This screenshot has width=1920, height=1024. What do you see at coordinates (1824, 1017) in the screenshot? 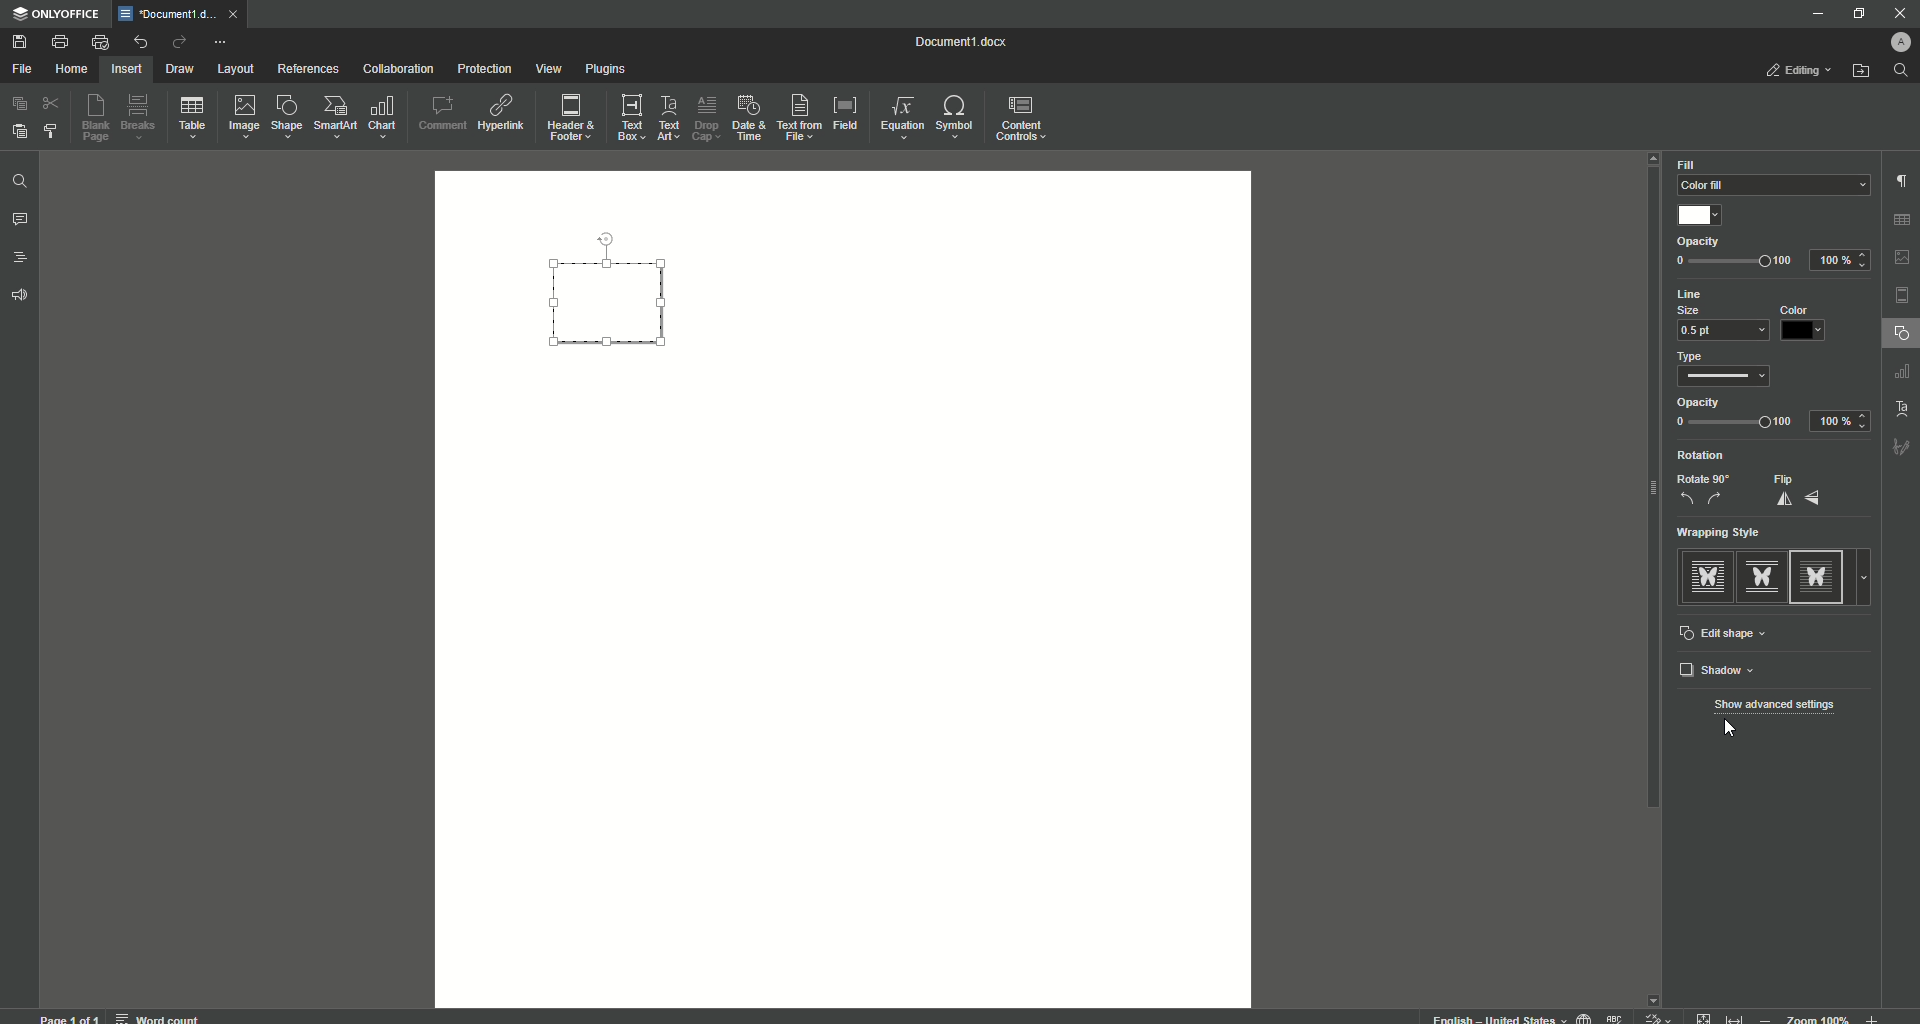
I see `zoom out or zoom in` at bounding box center [1824, 1017].